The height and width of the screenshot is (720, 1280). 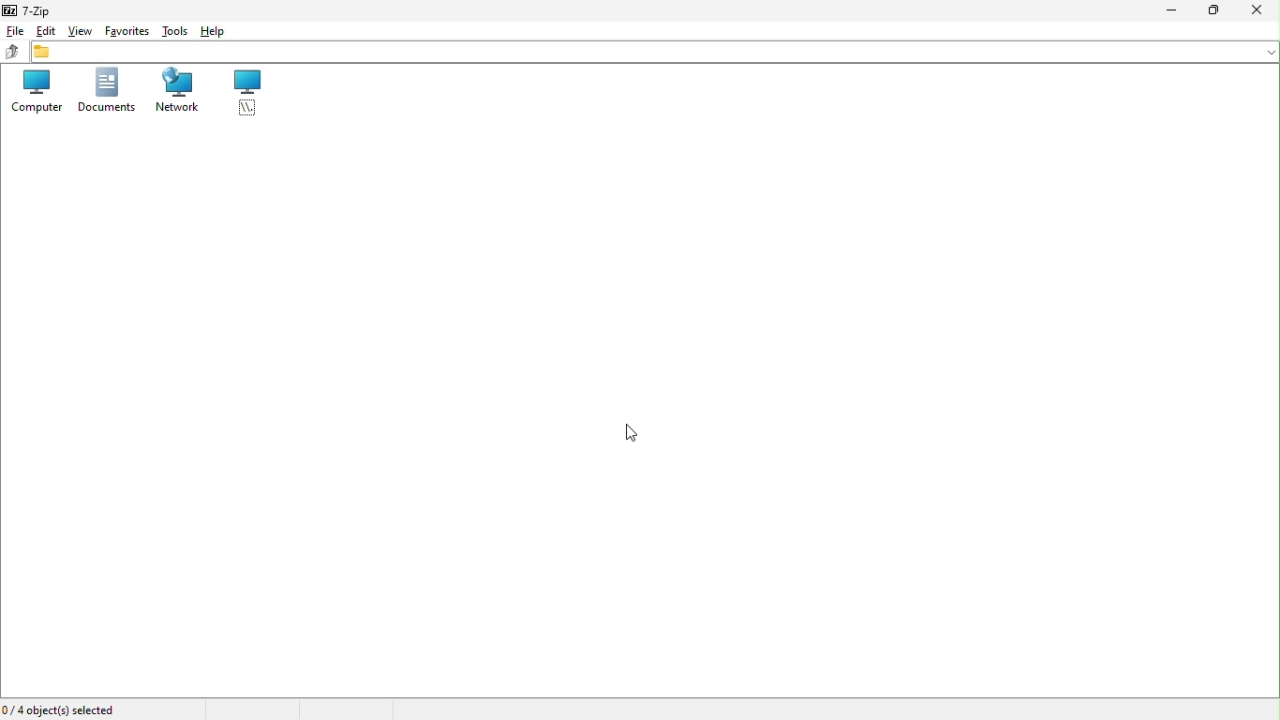 I want to click on 4 object selected, so click(x=62, y=708).